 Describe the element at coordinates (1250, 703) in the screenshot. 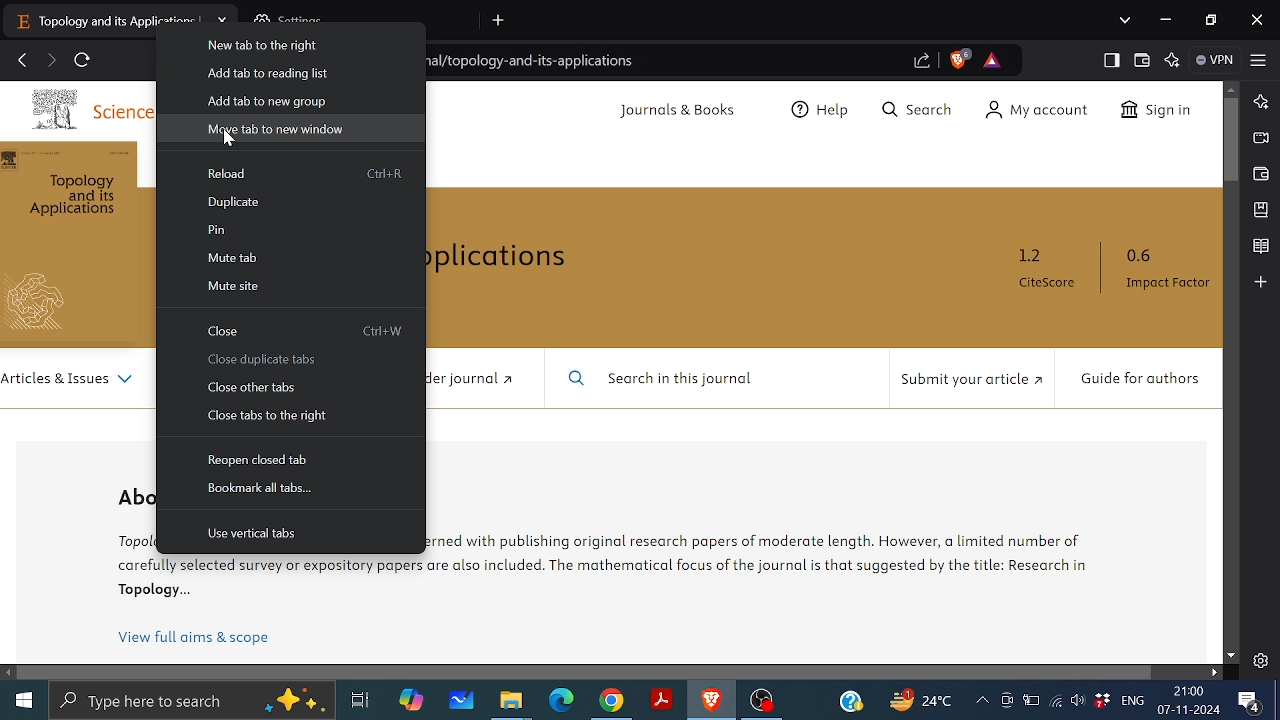

I see `Masseges` at that location.